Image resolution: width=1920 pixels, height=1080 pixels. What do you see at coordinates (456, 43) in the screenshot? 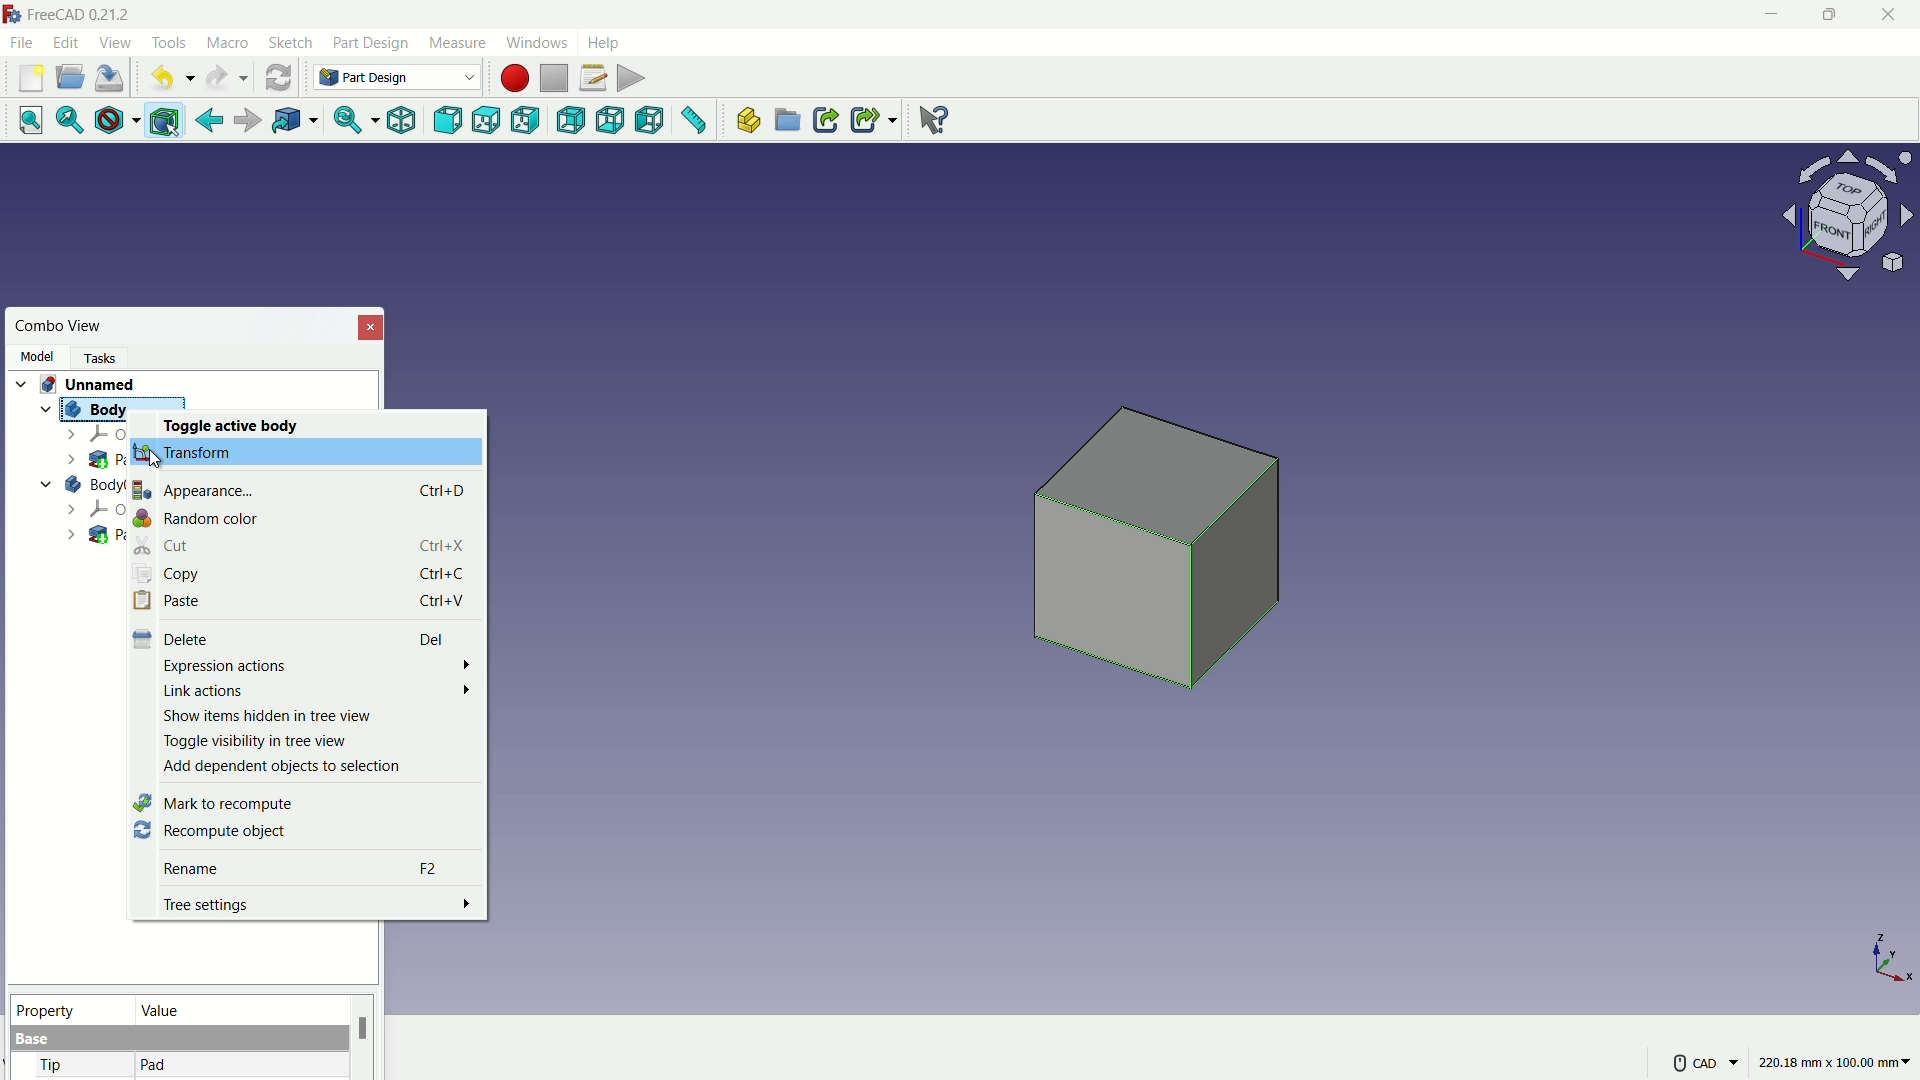
I see `measure` at bounding box center [456, 43].